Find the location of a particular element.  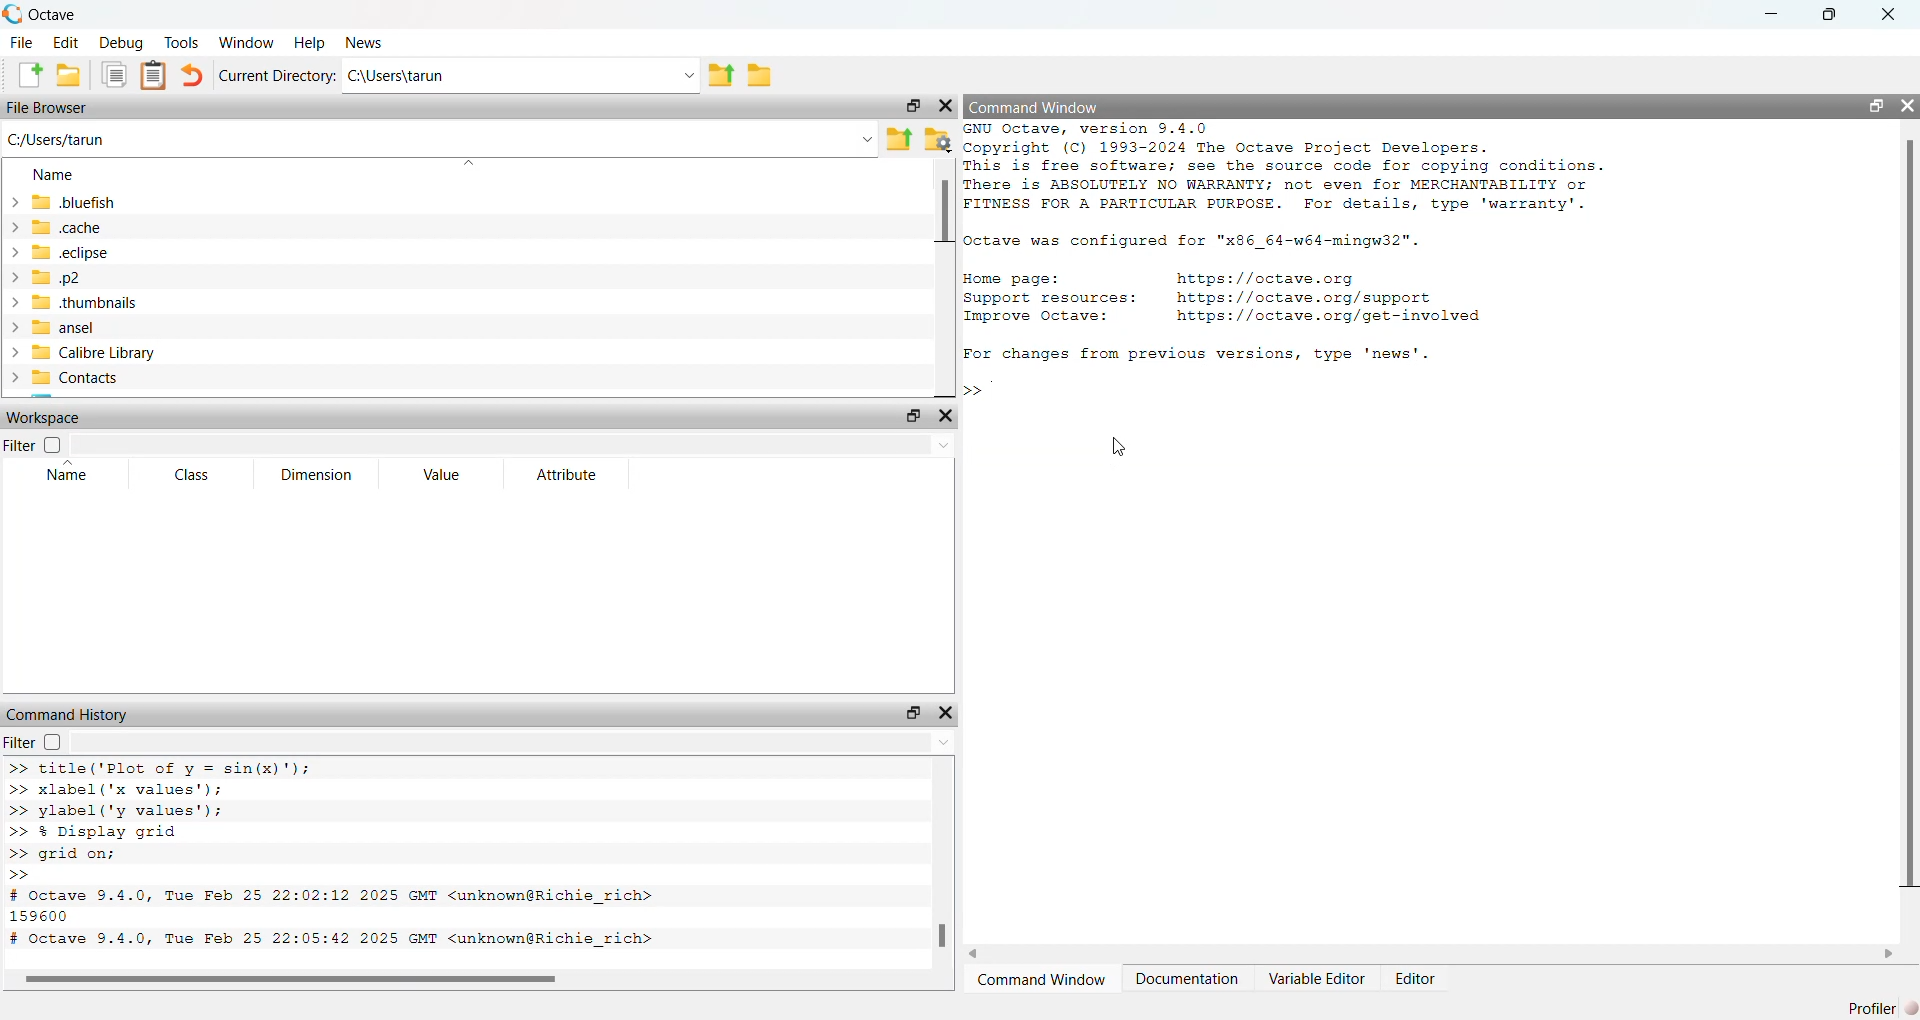

Workspace is located at coordinates (52, 417).